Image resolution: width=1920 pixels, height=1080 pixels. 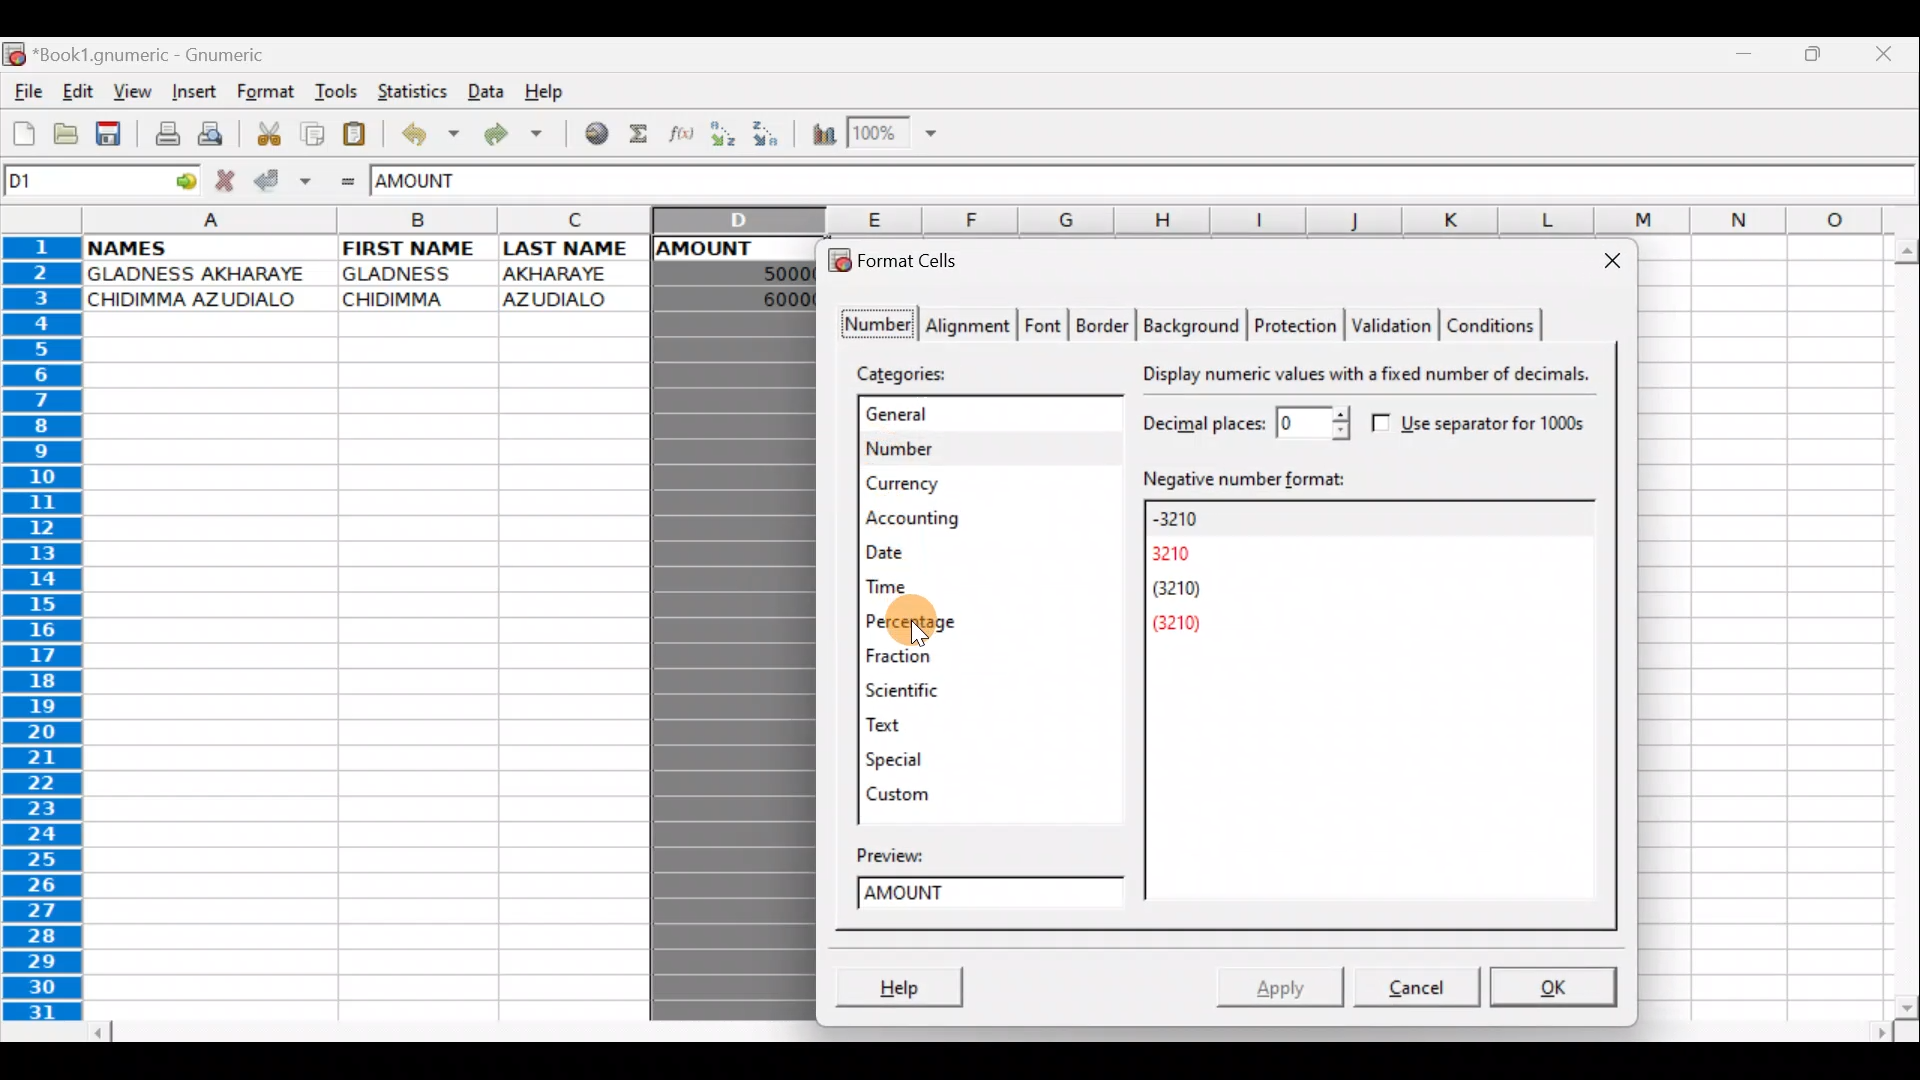 I want to click on Apply, so click(x=1283, y=983).